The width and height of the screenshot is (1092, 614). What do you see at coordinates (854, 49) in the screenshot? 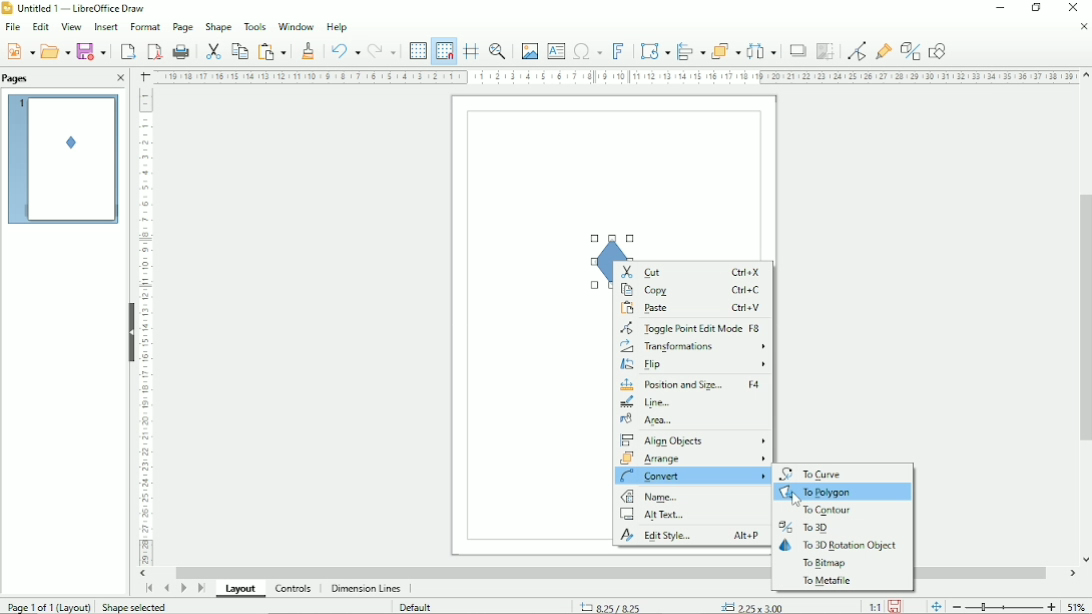
I see `Toggle point edit mode` at bounding box center [854, 49].